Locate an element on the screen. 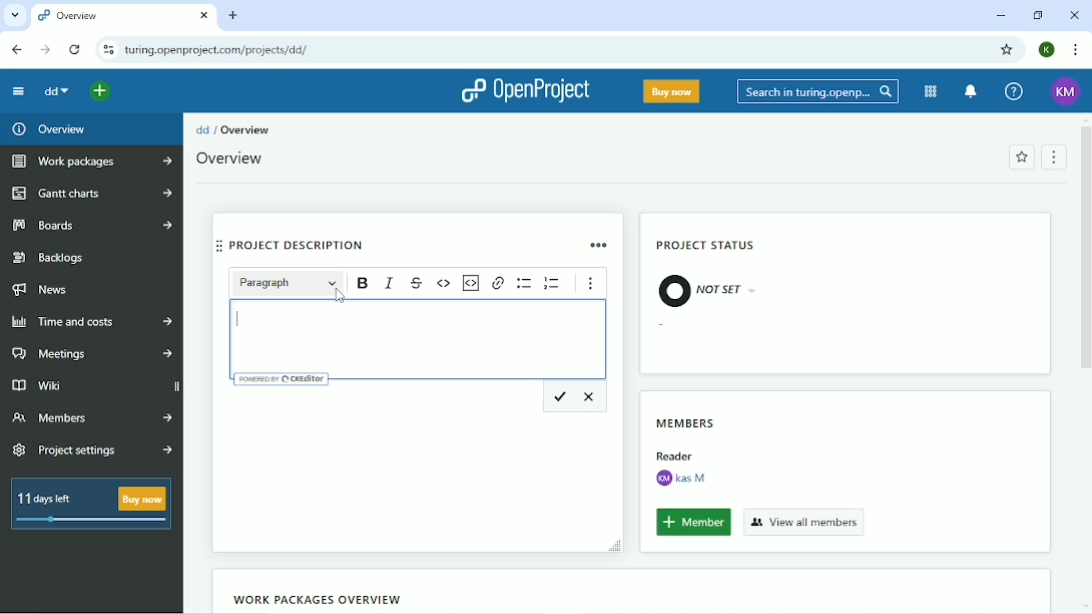 The height and width of the screenshot is (614, 1092). Help is located at coordinates (1013, 91).